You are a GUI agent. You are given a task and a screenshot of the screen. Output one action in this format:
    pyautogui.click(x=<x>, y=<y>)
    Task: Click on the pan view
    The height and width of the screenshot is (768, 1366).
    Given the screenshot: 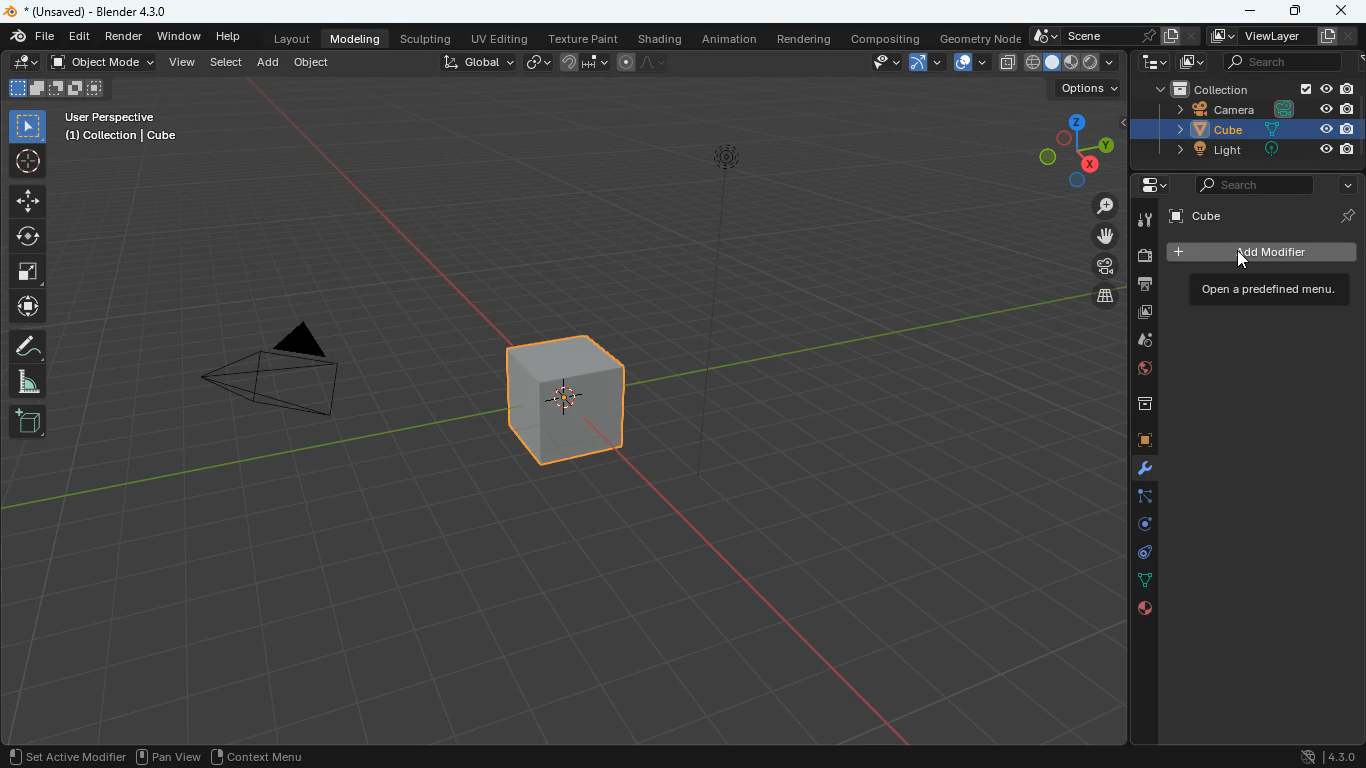 What is the action you would take?
    pyautogui.click(x=39, y=755)
    